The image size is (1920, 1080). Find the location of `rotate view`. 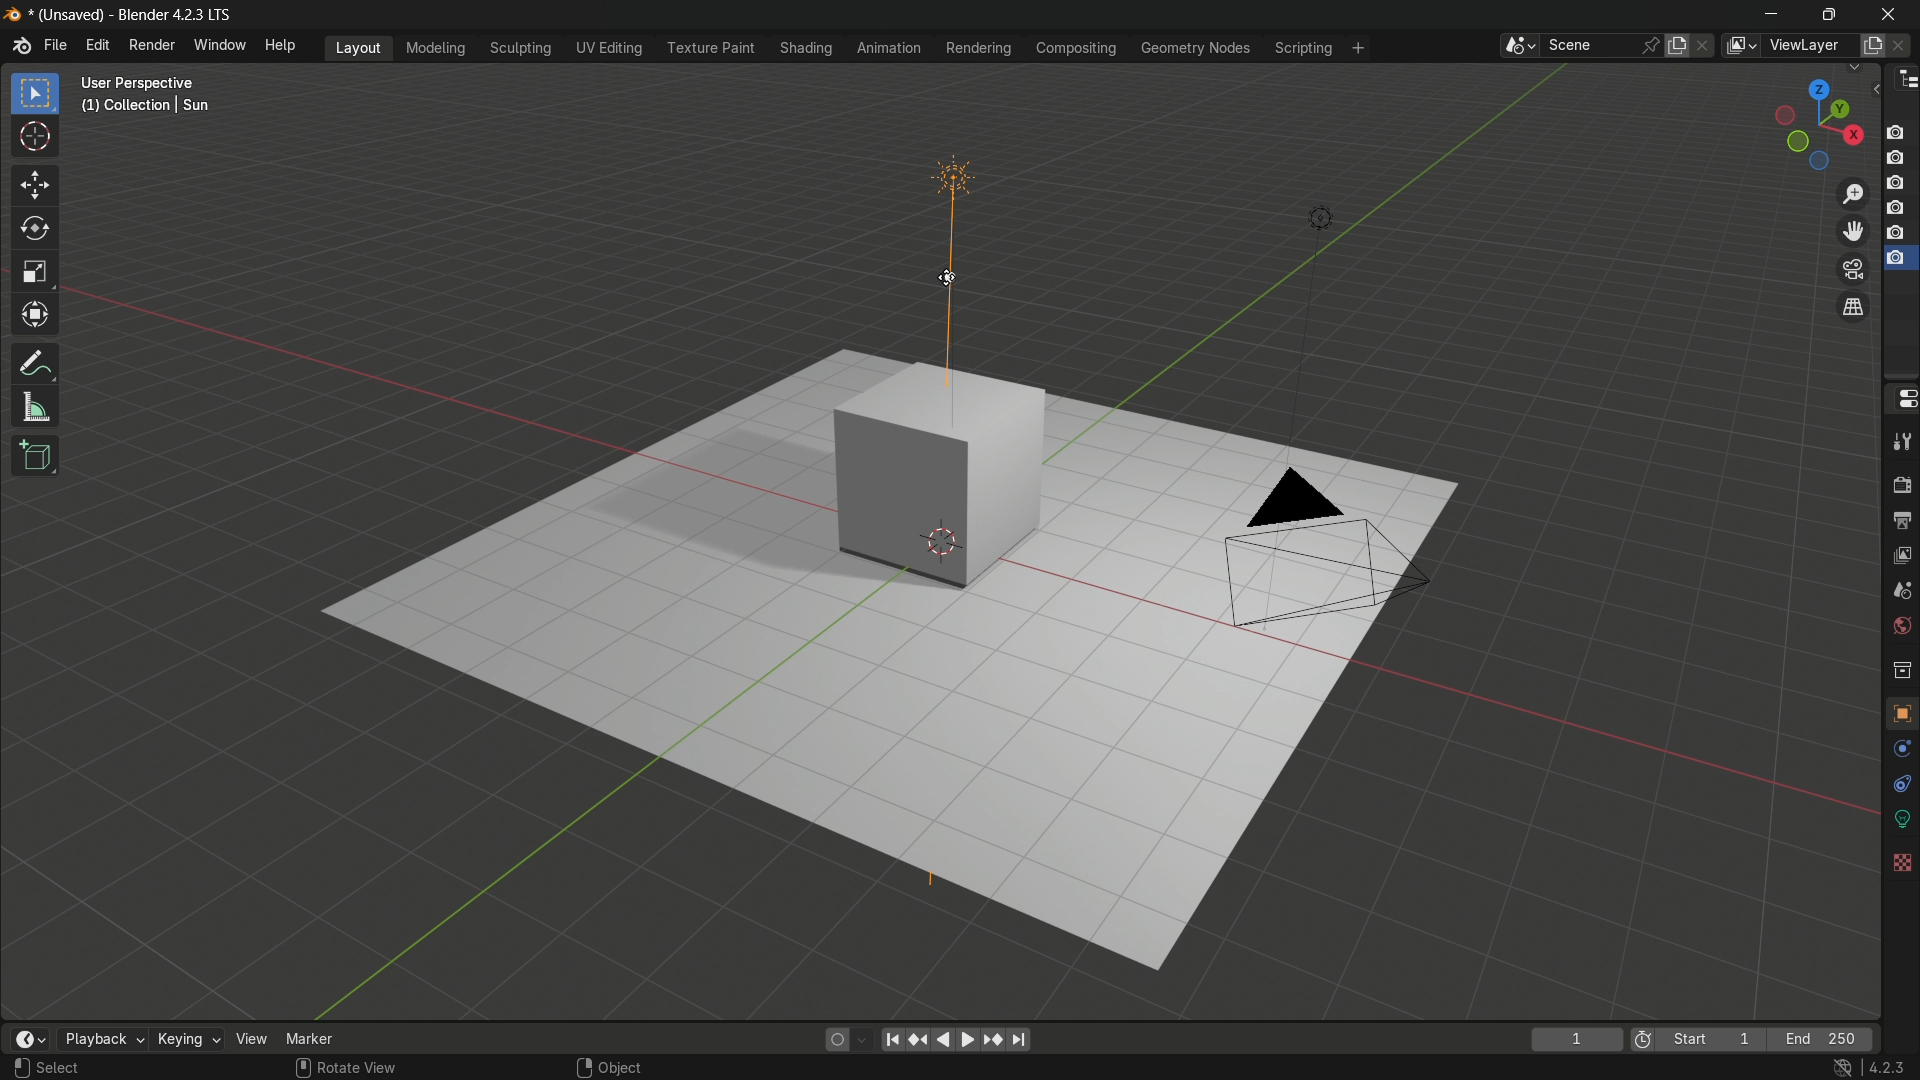

rotate view is located at coordinates (359, 1068).